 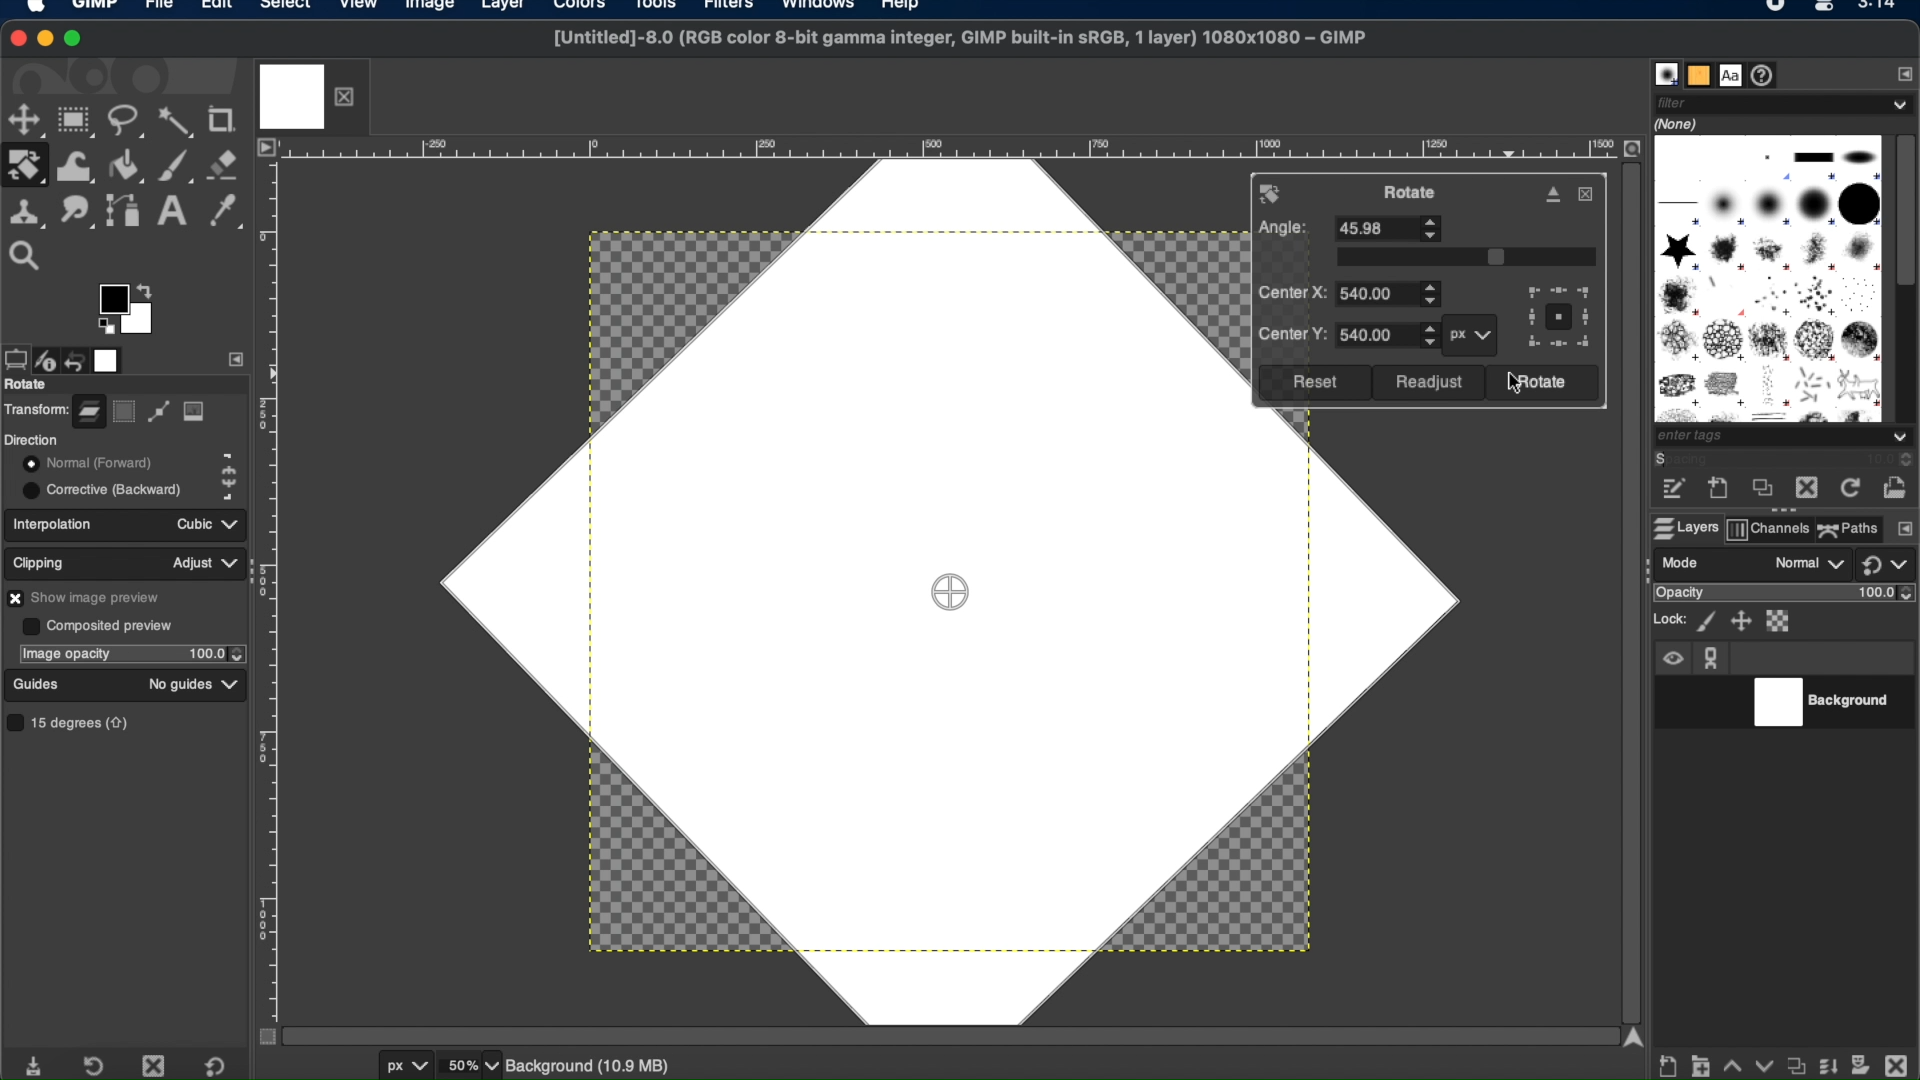 I want to click on create new layer, so click(x=1669, y=1067).